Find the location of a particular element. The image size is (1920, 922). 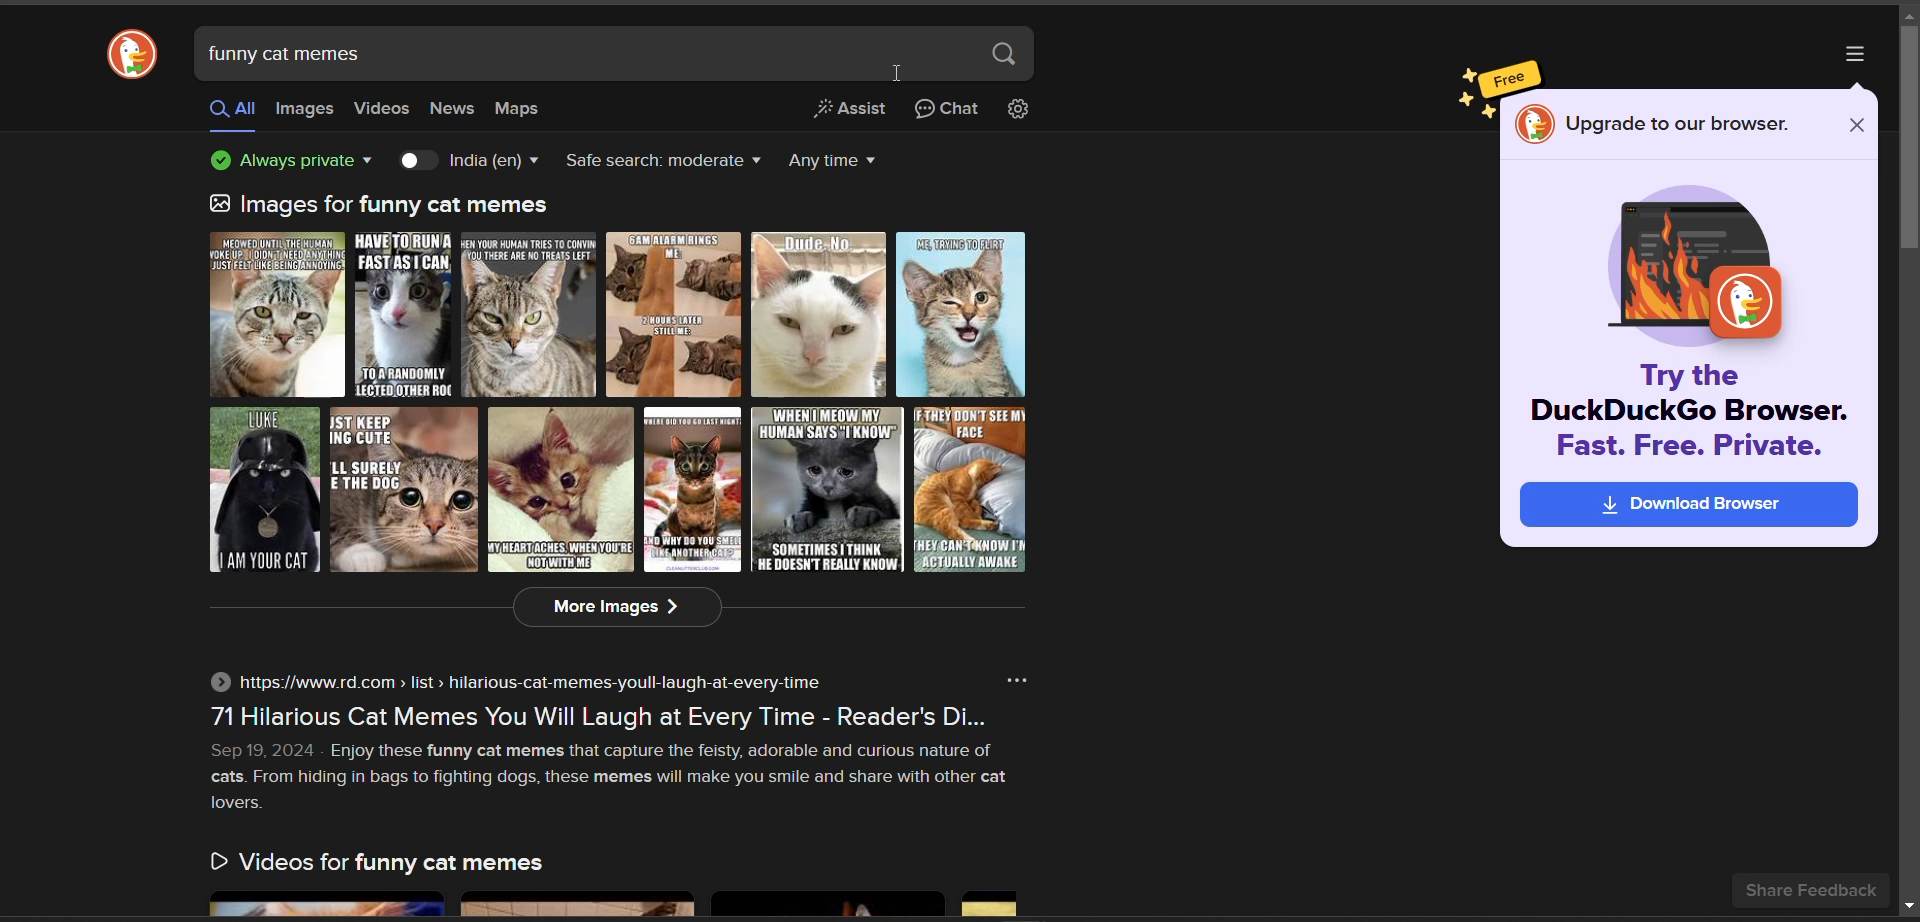

country toggle key is located at coordinates (416, 163).